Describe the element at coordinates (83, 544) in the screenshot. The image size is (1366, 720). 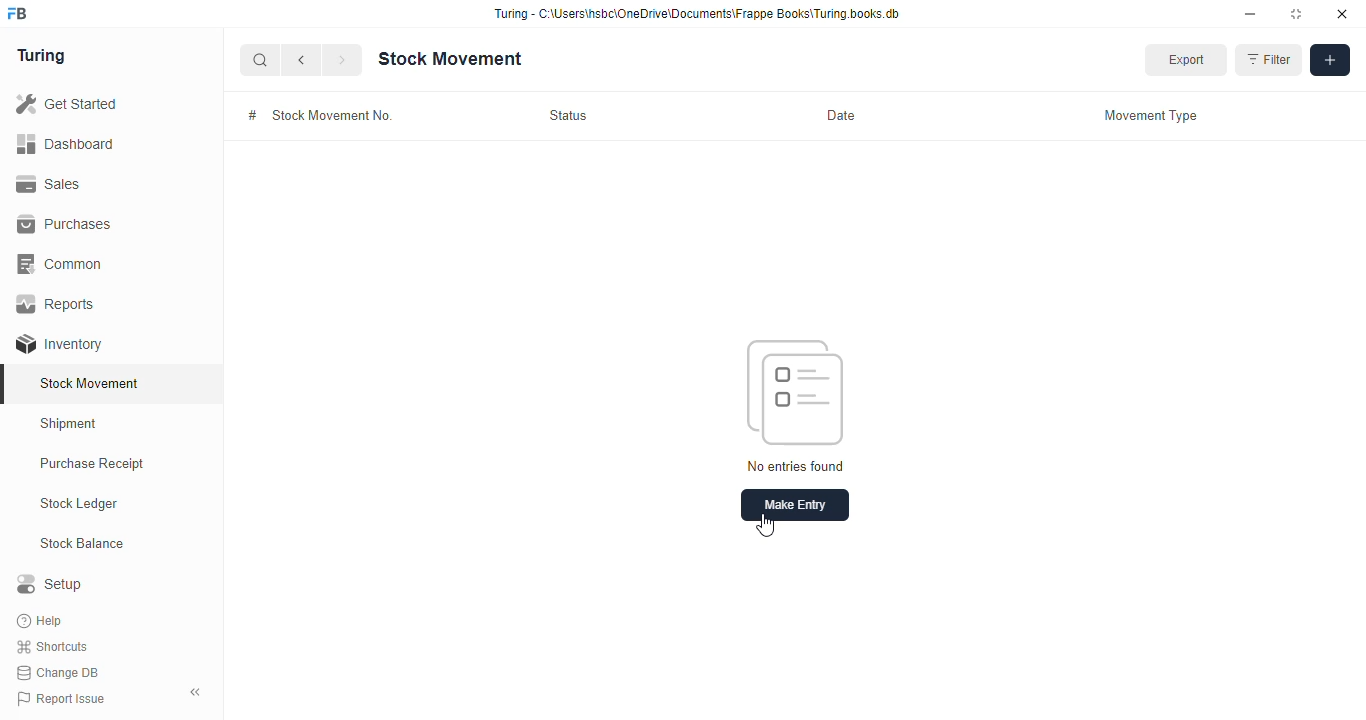
I see `stock balance` at that location.